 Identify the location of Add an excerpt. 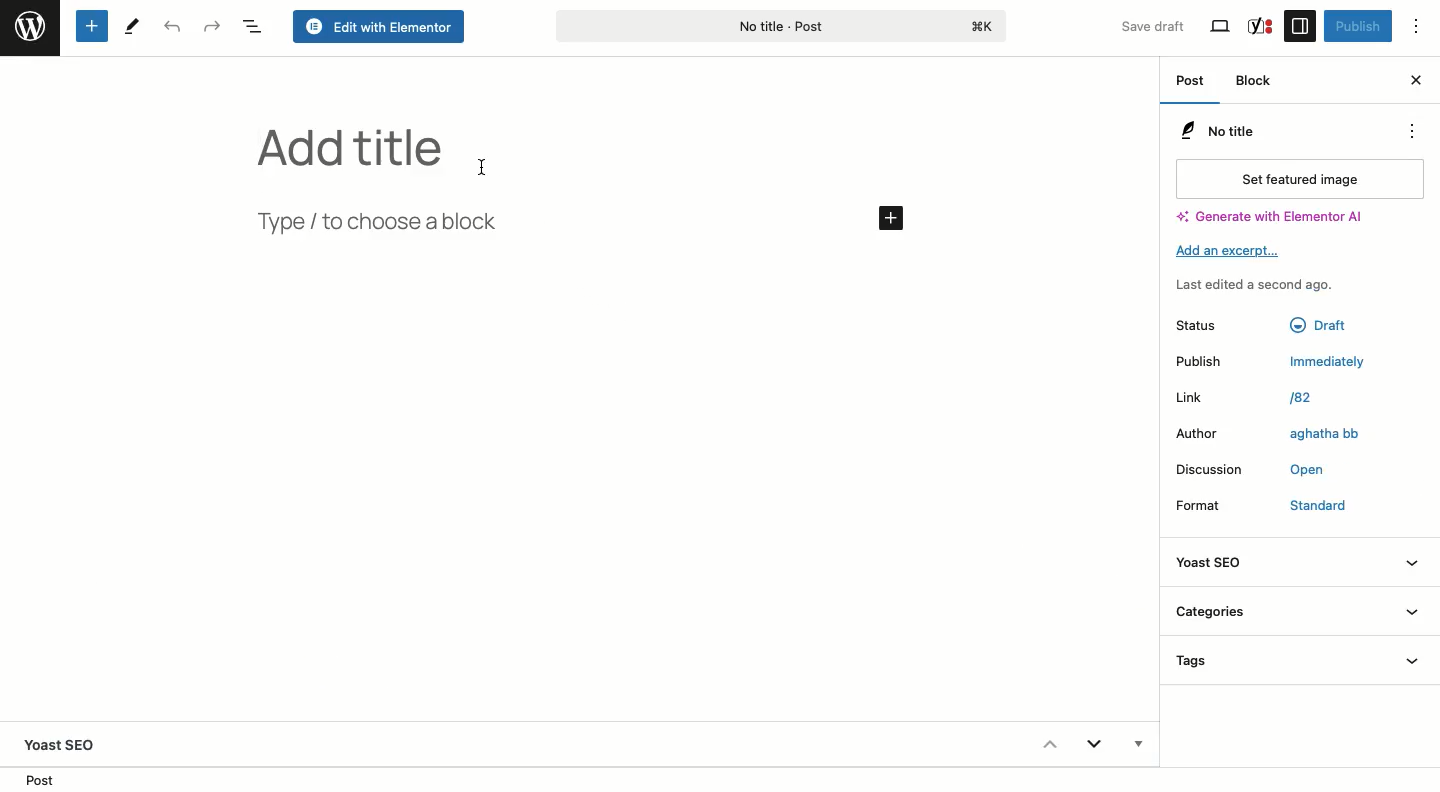
(1235, 251).